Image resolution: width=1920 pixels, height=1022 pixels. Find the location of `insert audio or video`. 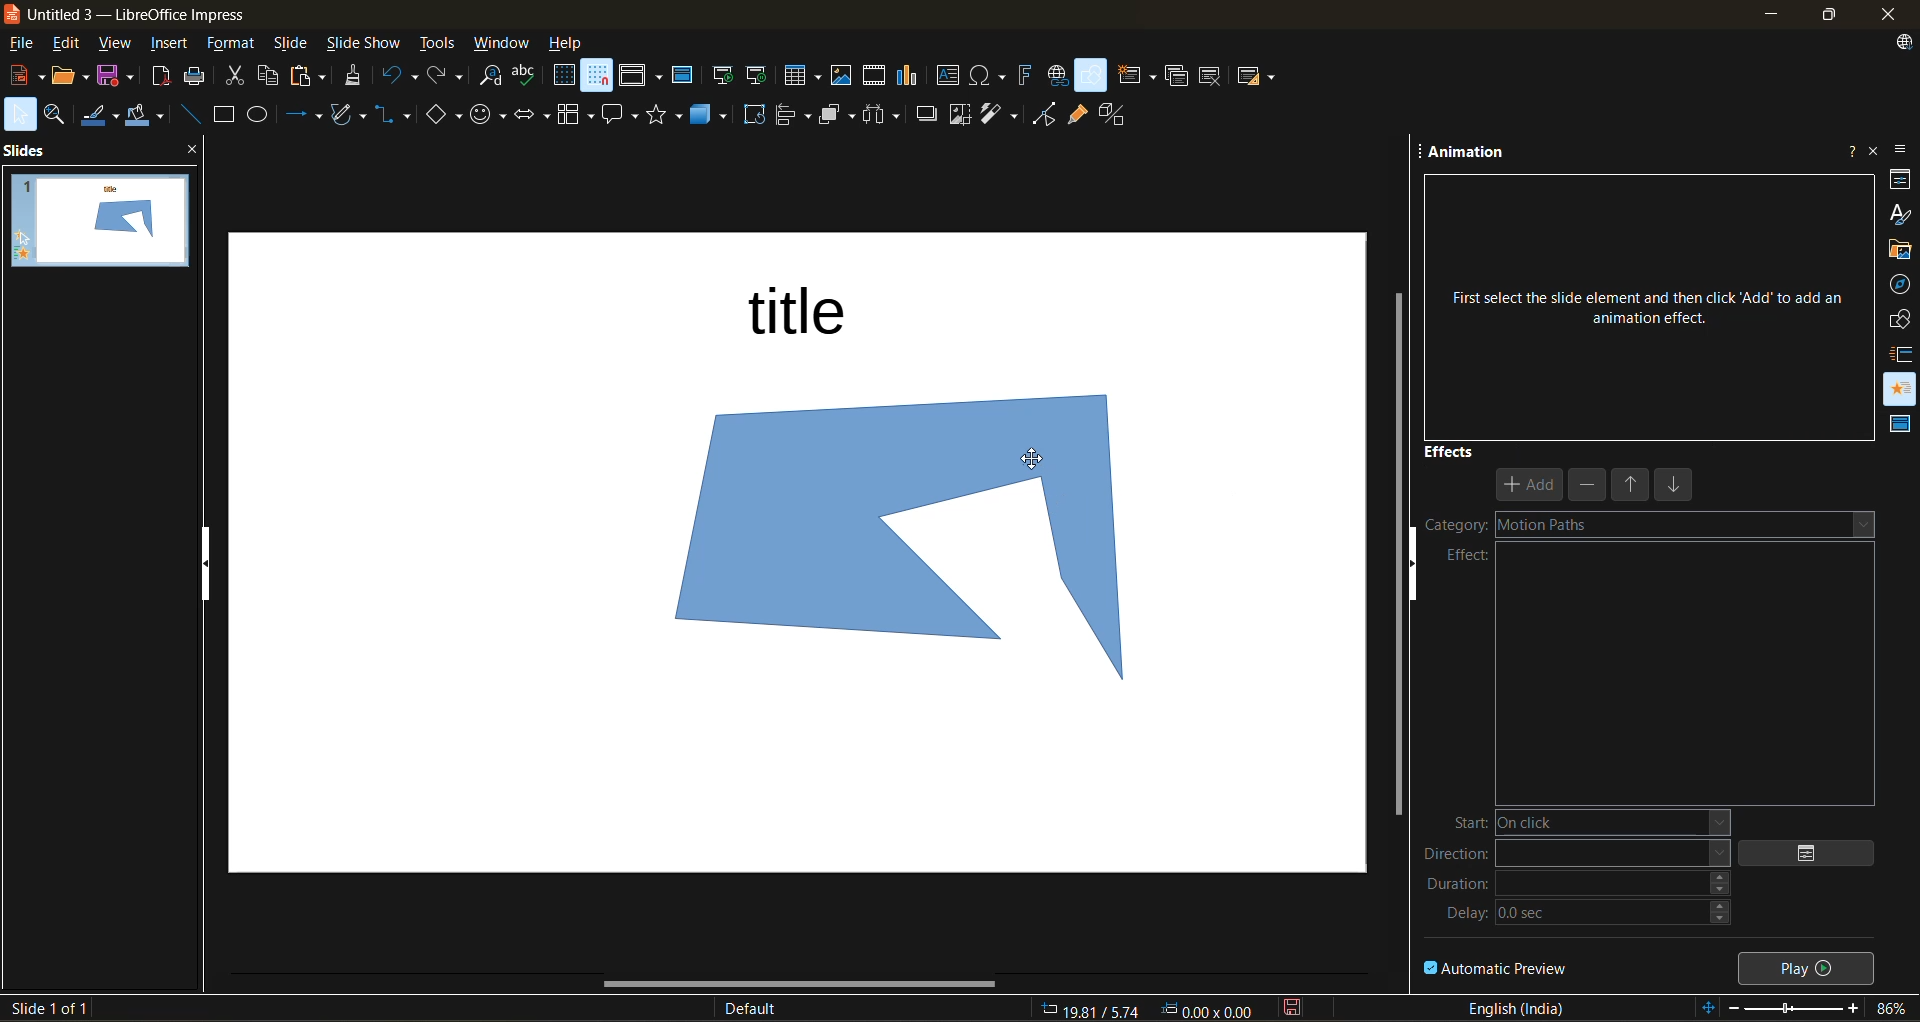

insert audio or video is located at coordinates (876, 76).